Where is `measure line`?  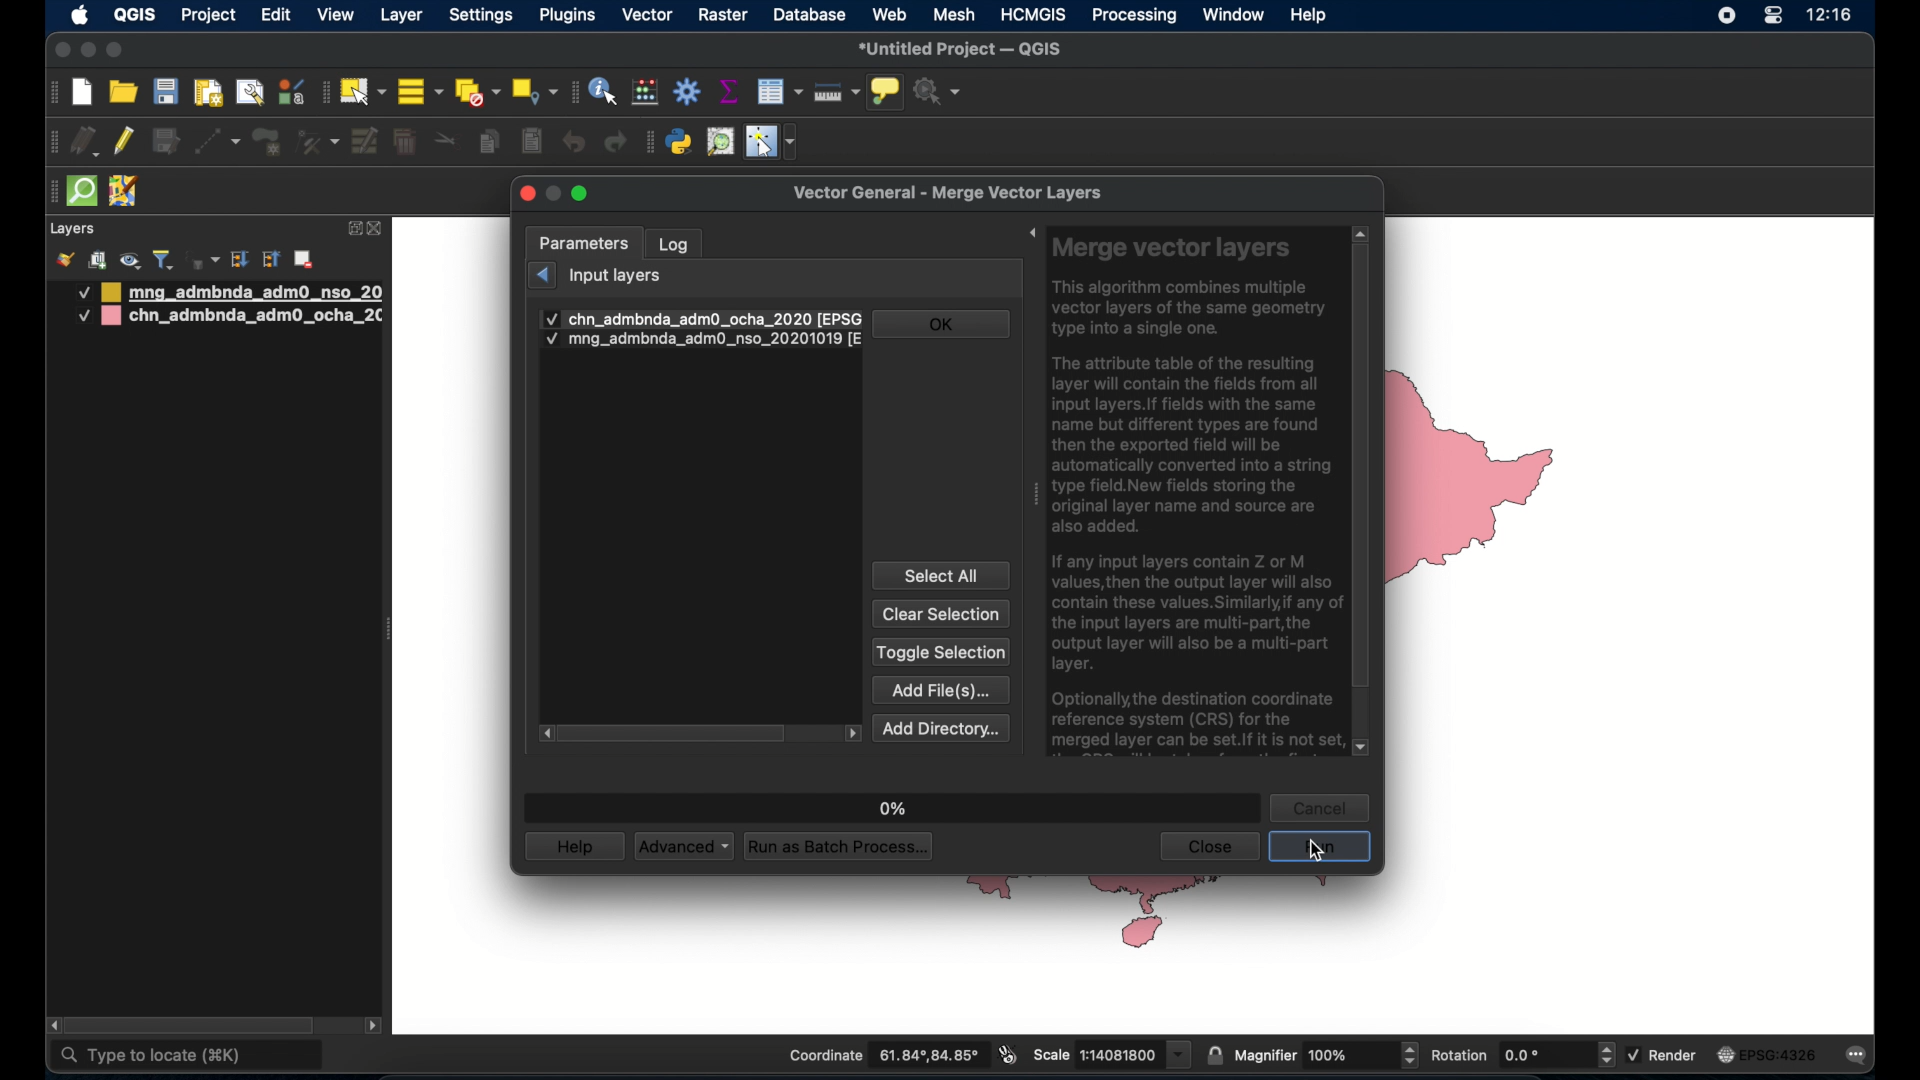
measure line is located at coordinates (836, 93).